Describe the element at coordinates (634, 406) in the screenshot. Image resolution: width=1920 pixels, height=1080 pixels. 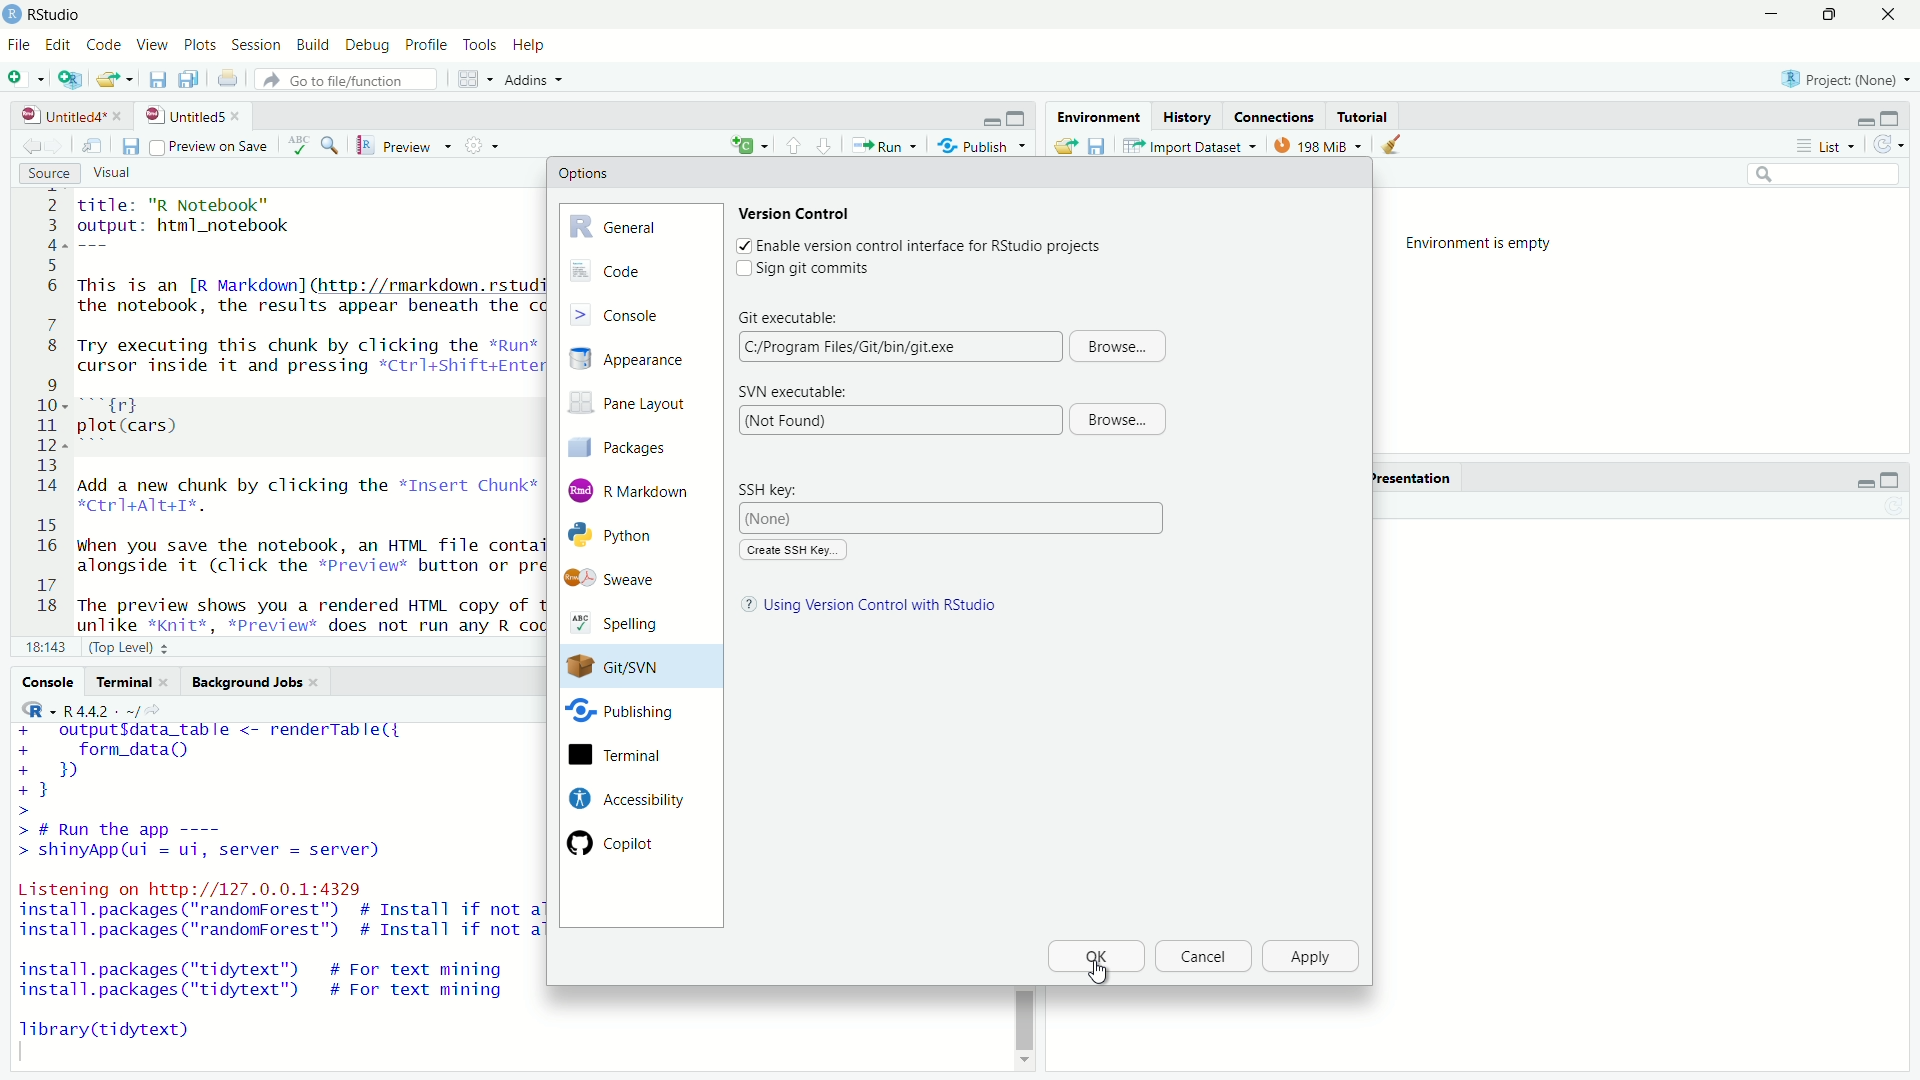
I see `Pane Layout` at that location.